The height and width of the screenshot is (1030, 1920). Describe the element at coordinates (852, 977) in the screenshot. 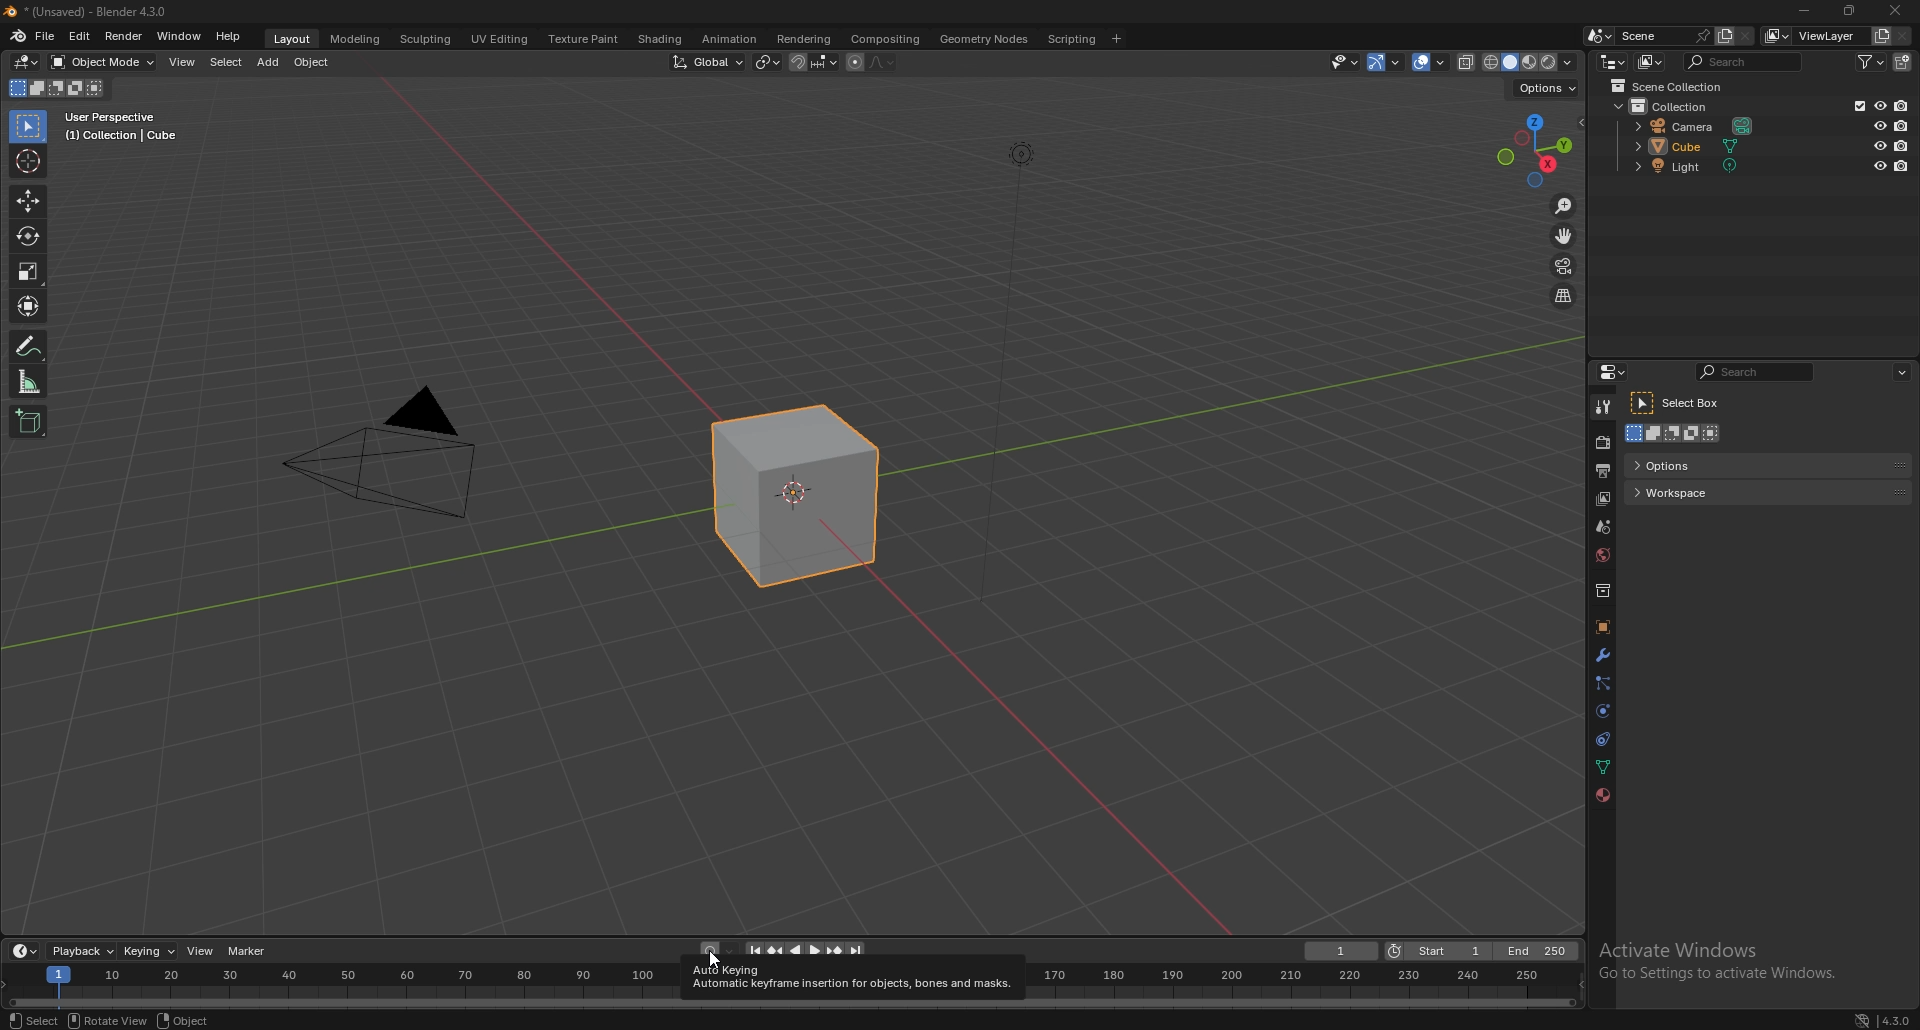

I see `mt ee
Automatic keyframe insertion for objects, bones and masks.` at that location.